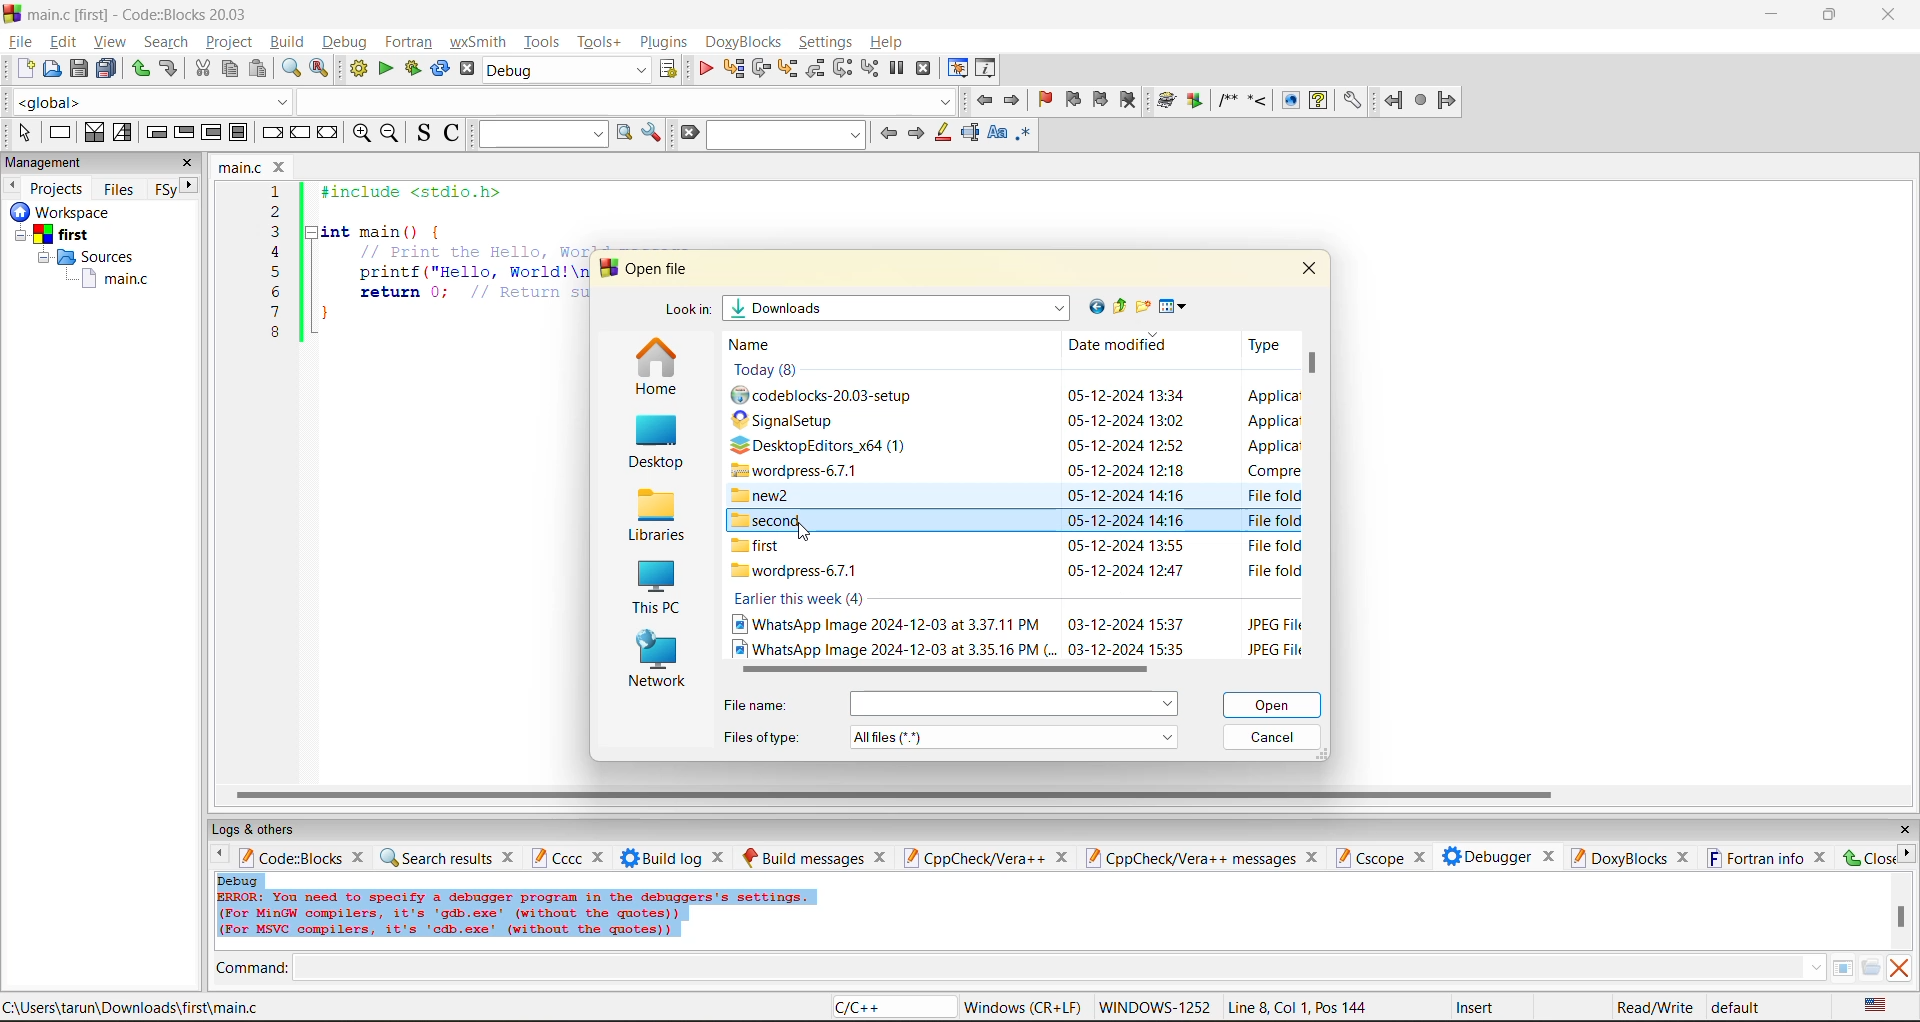  Describe the element at coordinates (653, 444) in the screenshot. I see `desktop` at that location.